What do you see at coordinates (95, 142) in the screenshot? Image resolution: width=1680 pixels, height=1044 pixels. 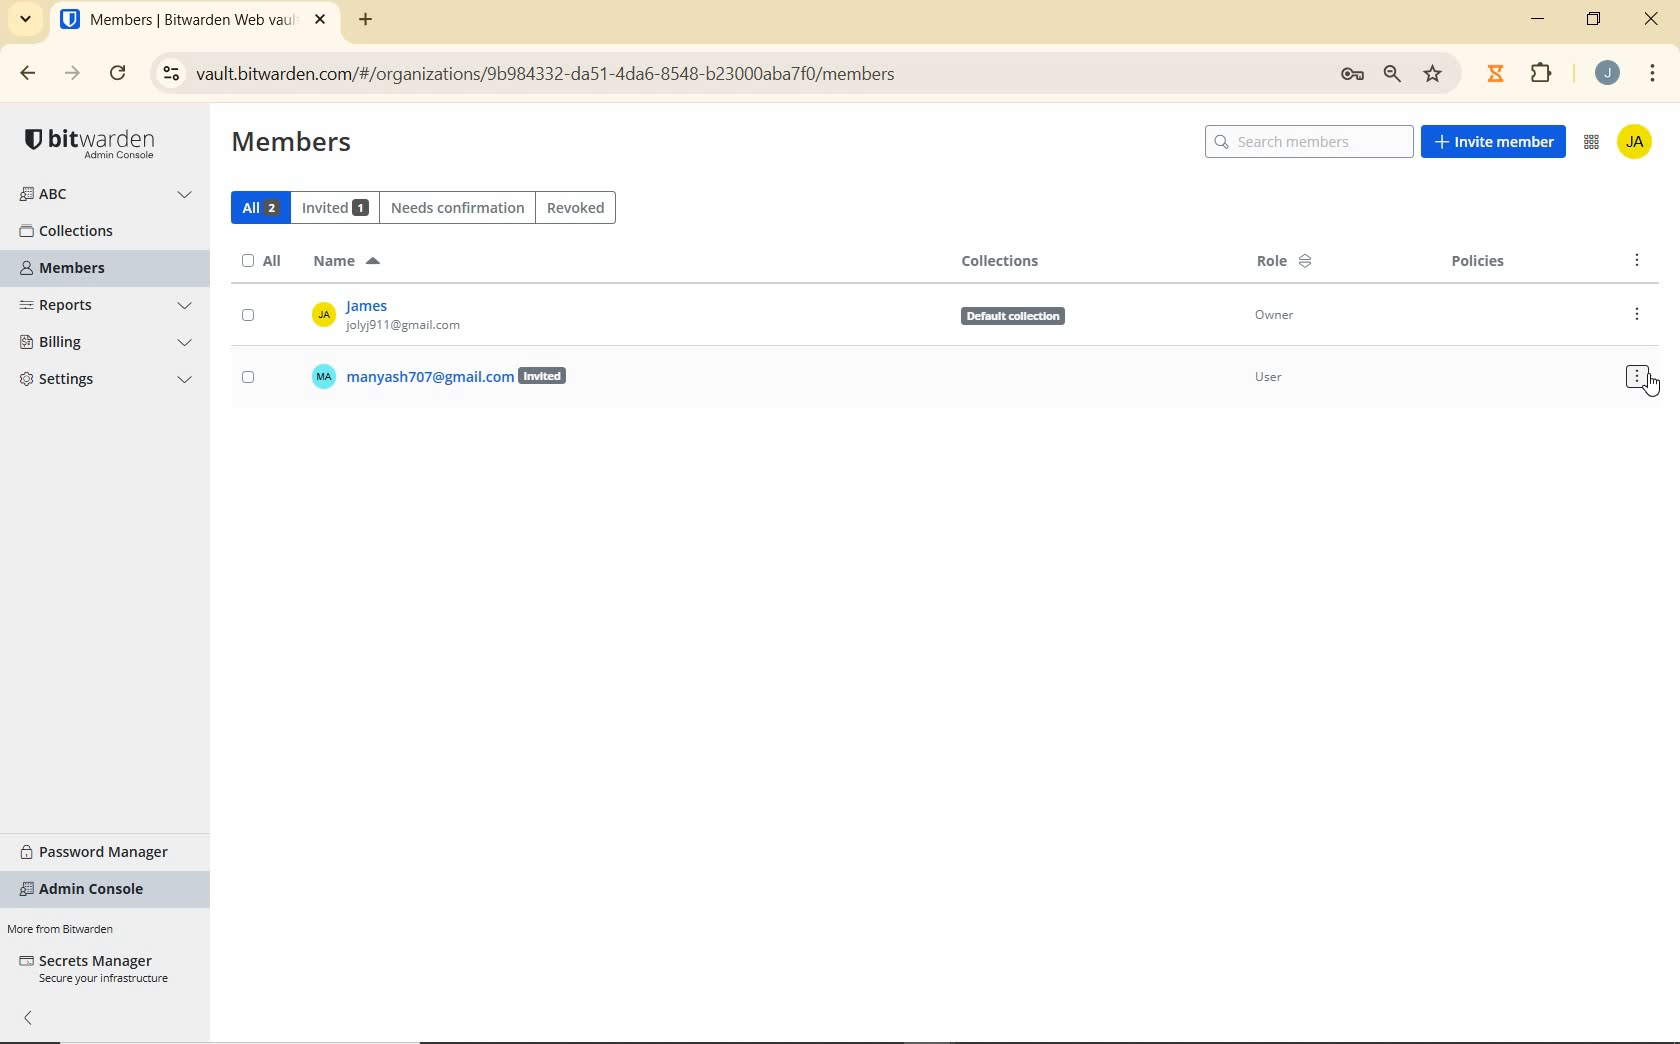 I see `LOGO` at bounding box center [95, 142].